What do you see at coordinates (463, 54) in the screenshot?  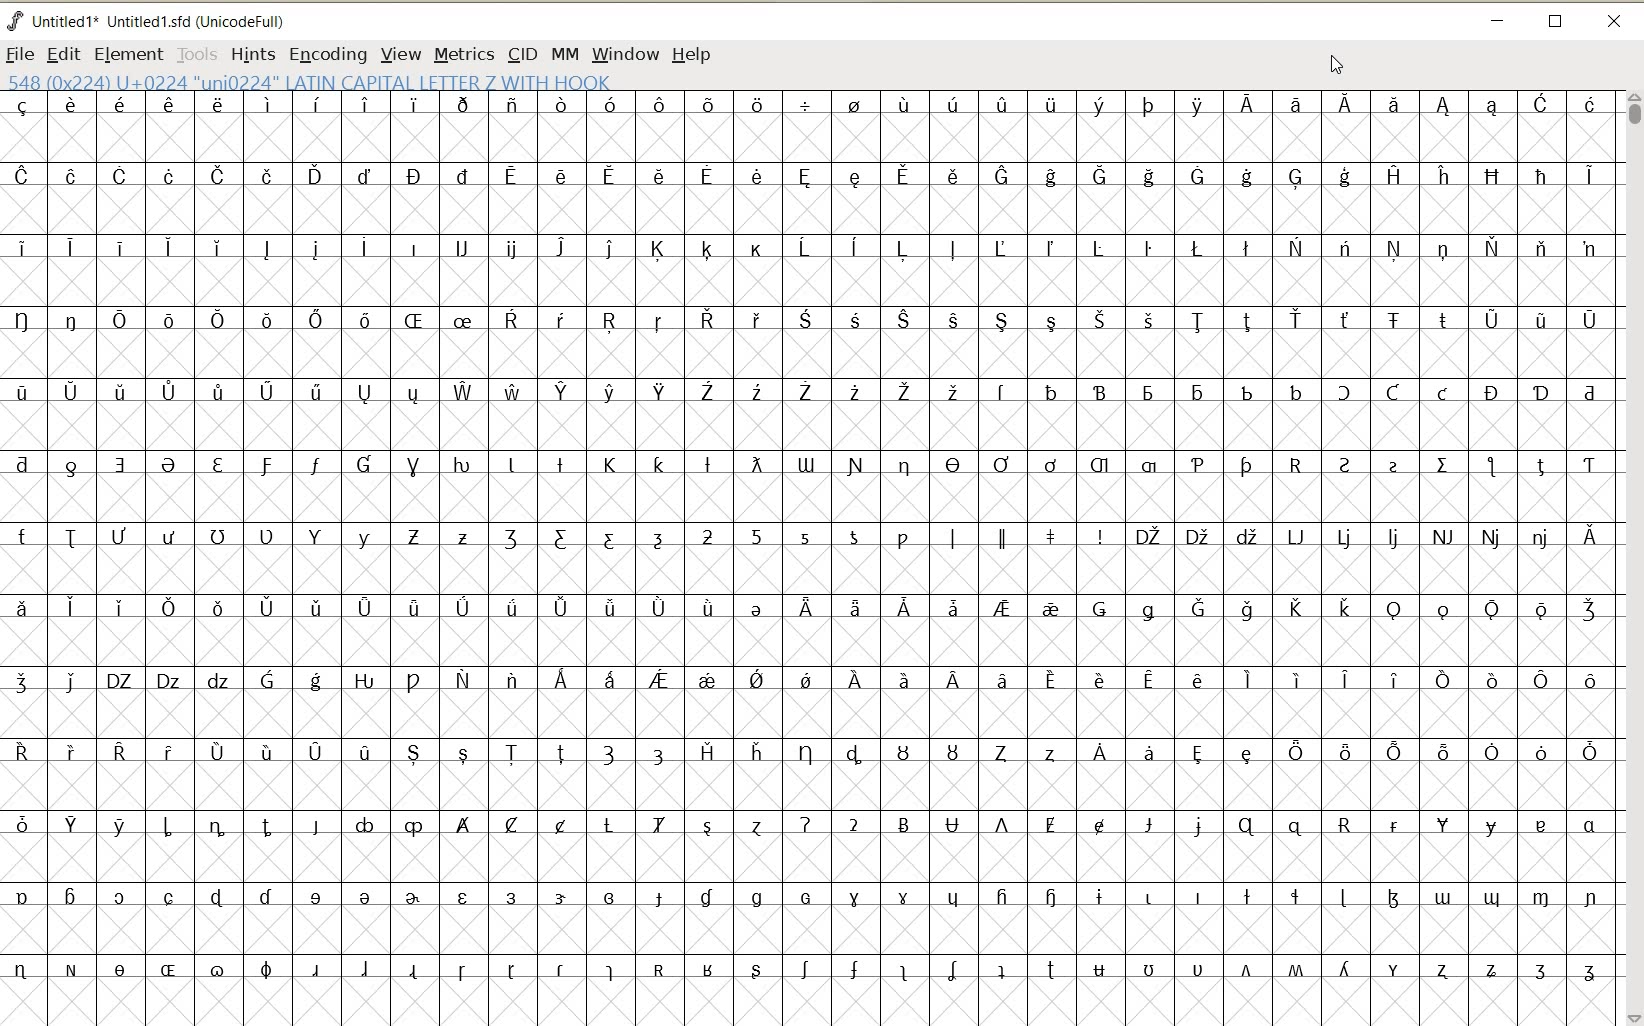 I see `METRICS` at bounding box center [463, 54].